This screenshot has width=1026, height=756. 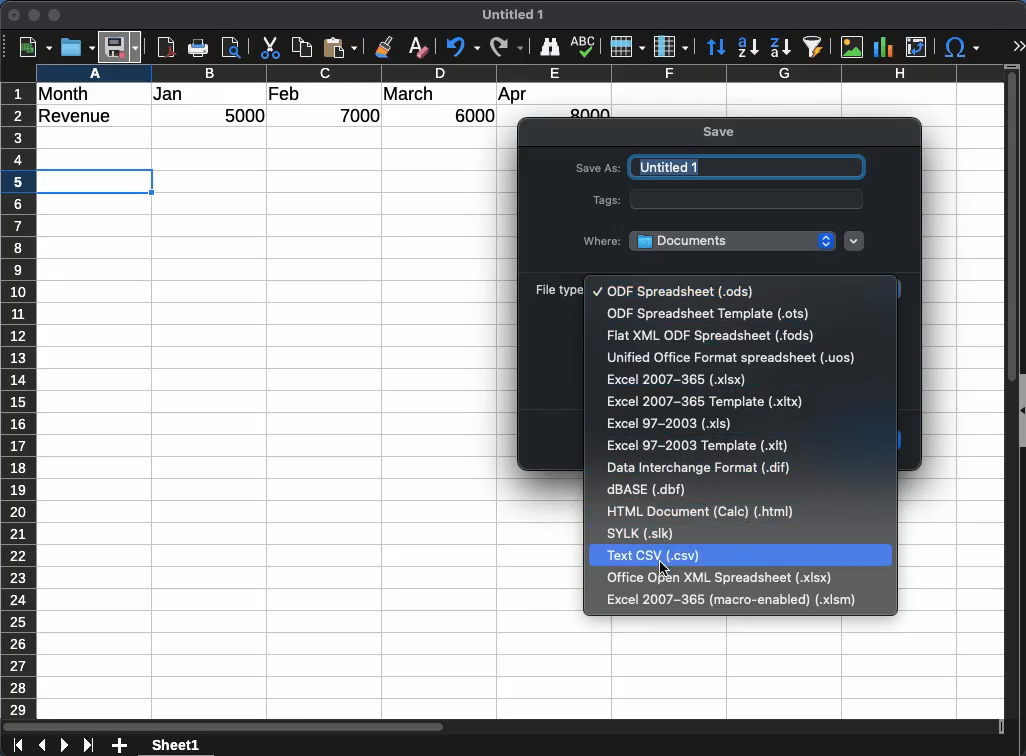 What do you see at coordinates (362, 115) in the screenshot?
I see `7000` at bounding box center [362, 115].